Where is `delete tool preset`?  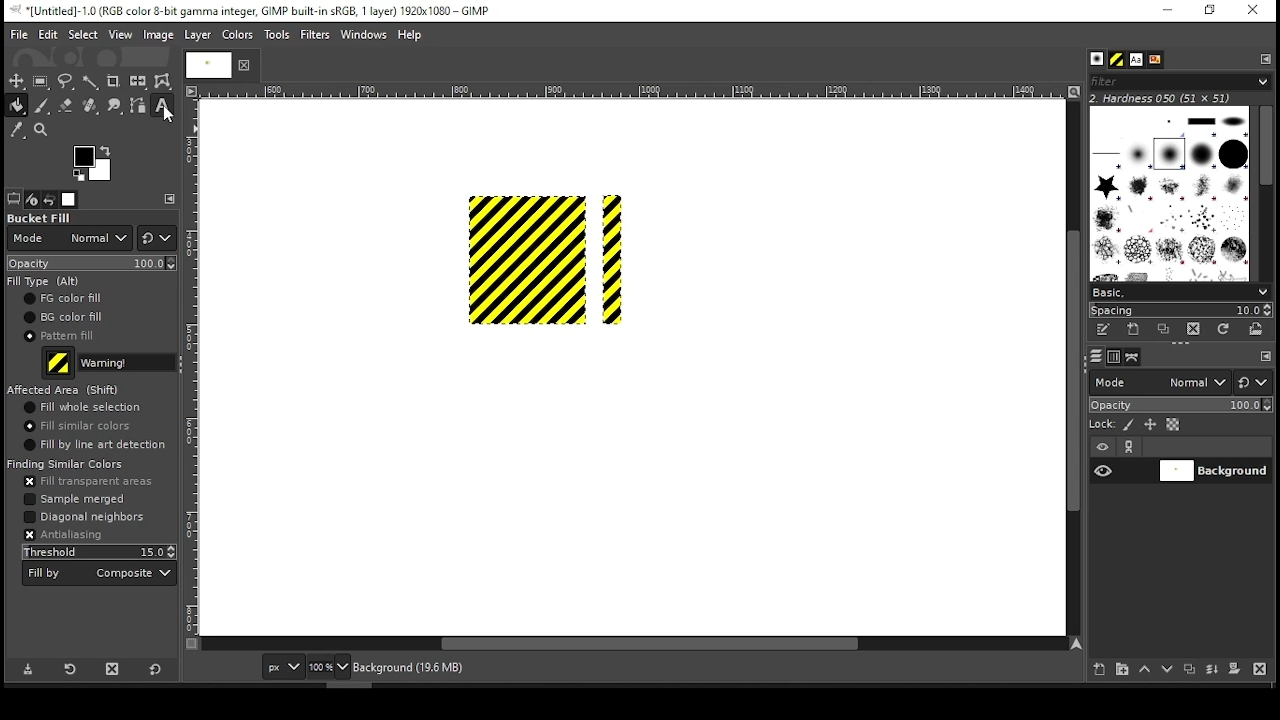 delete tool preset is located at coordinates (118, 668).